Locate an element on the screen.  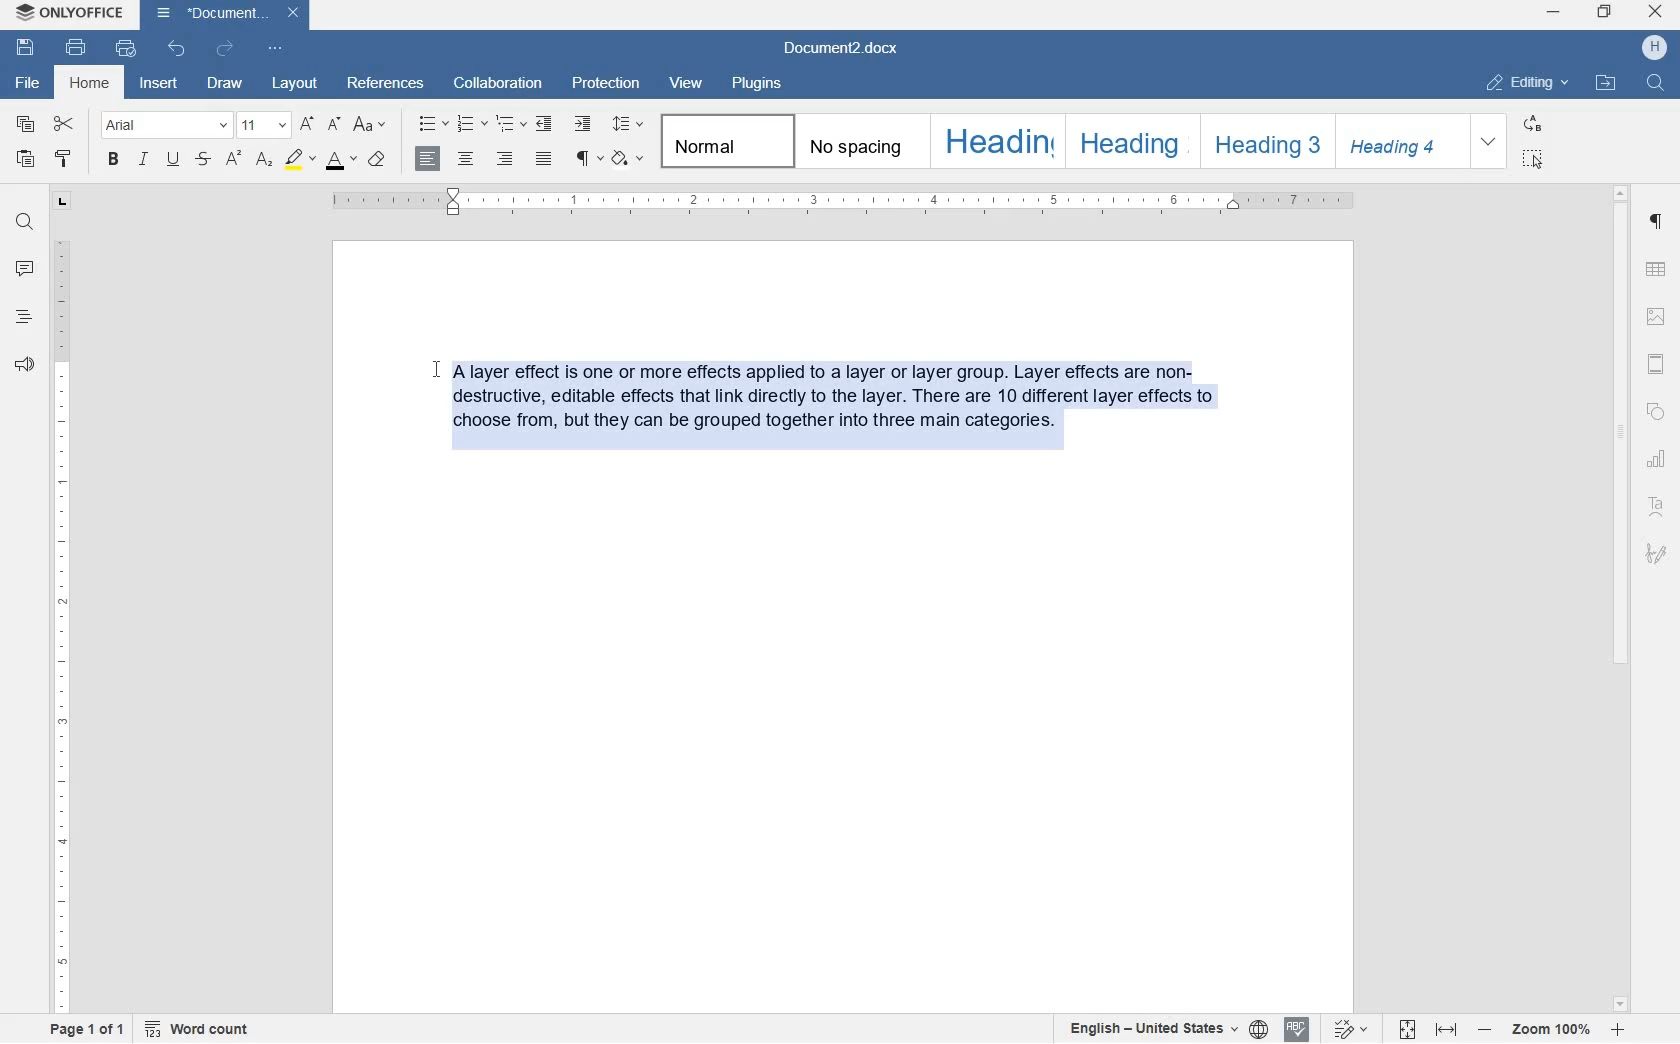
home is located at coordinates (91, 84).